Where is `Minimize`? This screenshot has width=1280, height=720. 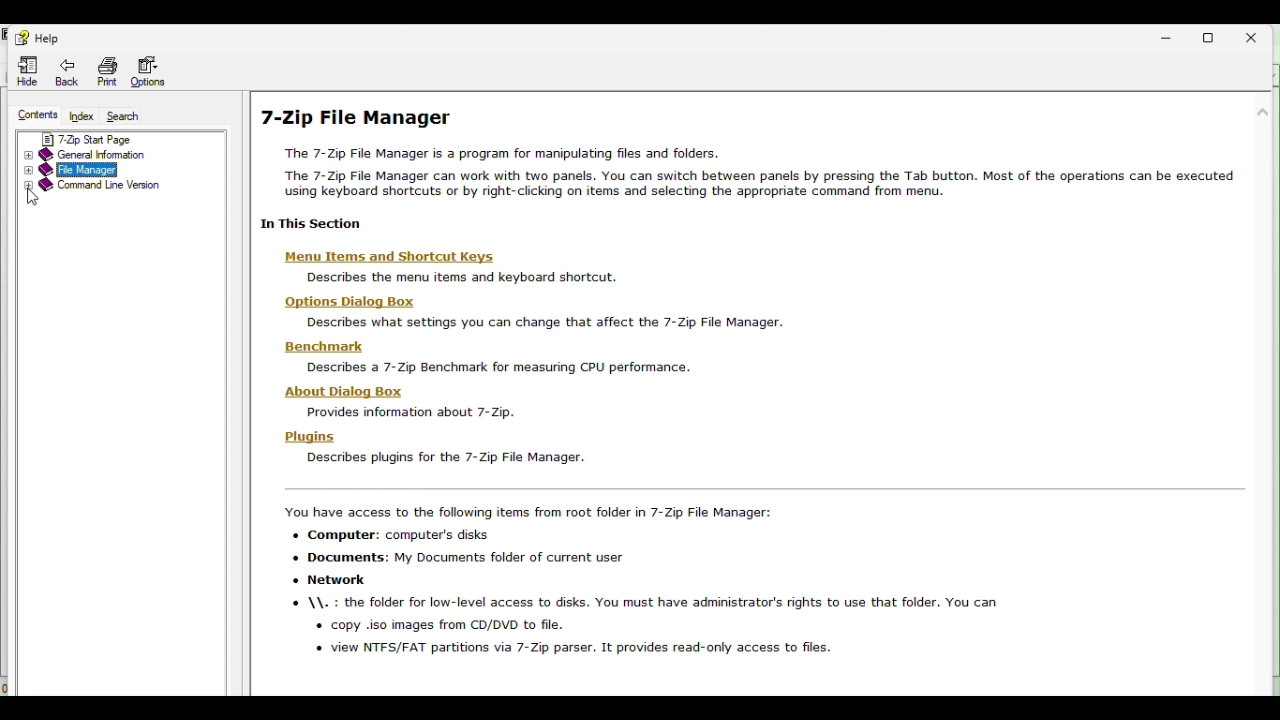 Minimize is located at coordinates (1174, 33).